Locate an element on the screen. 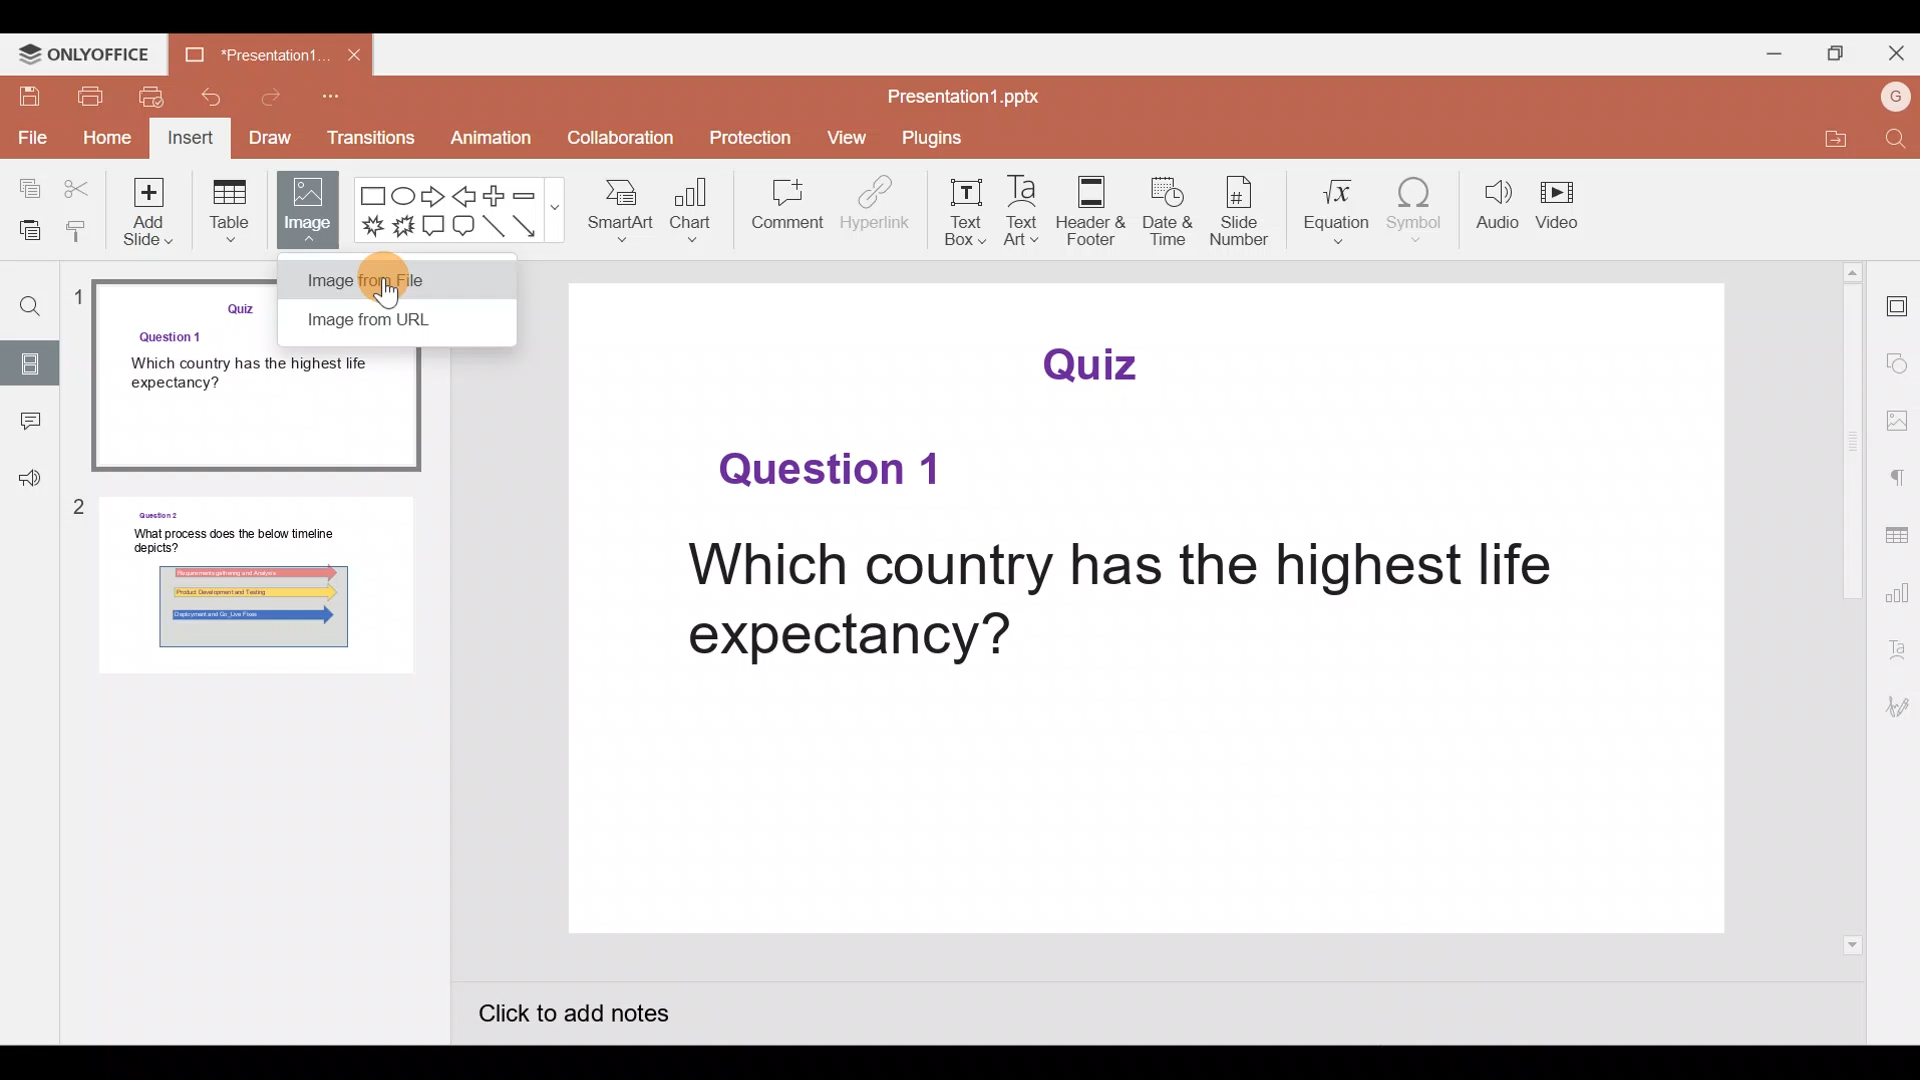  Slide settings is located at coordinates (1897, 303).